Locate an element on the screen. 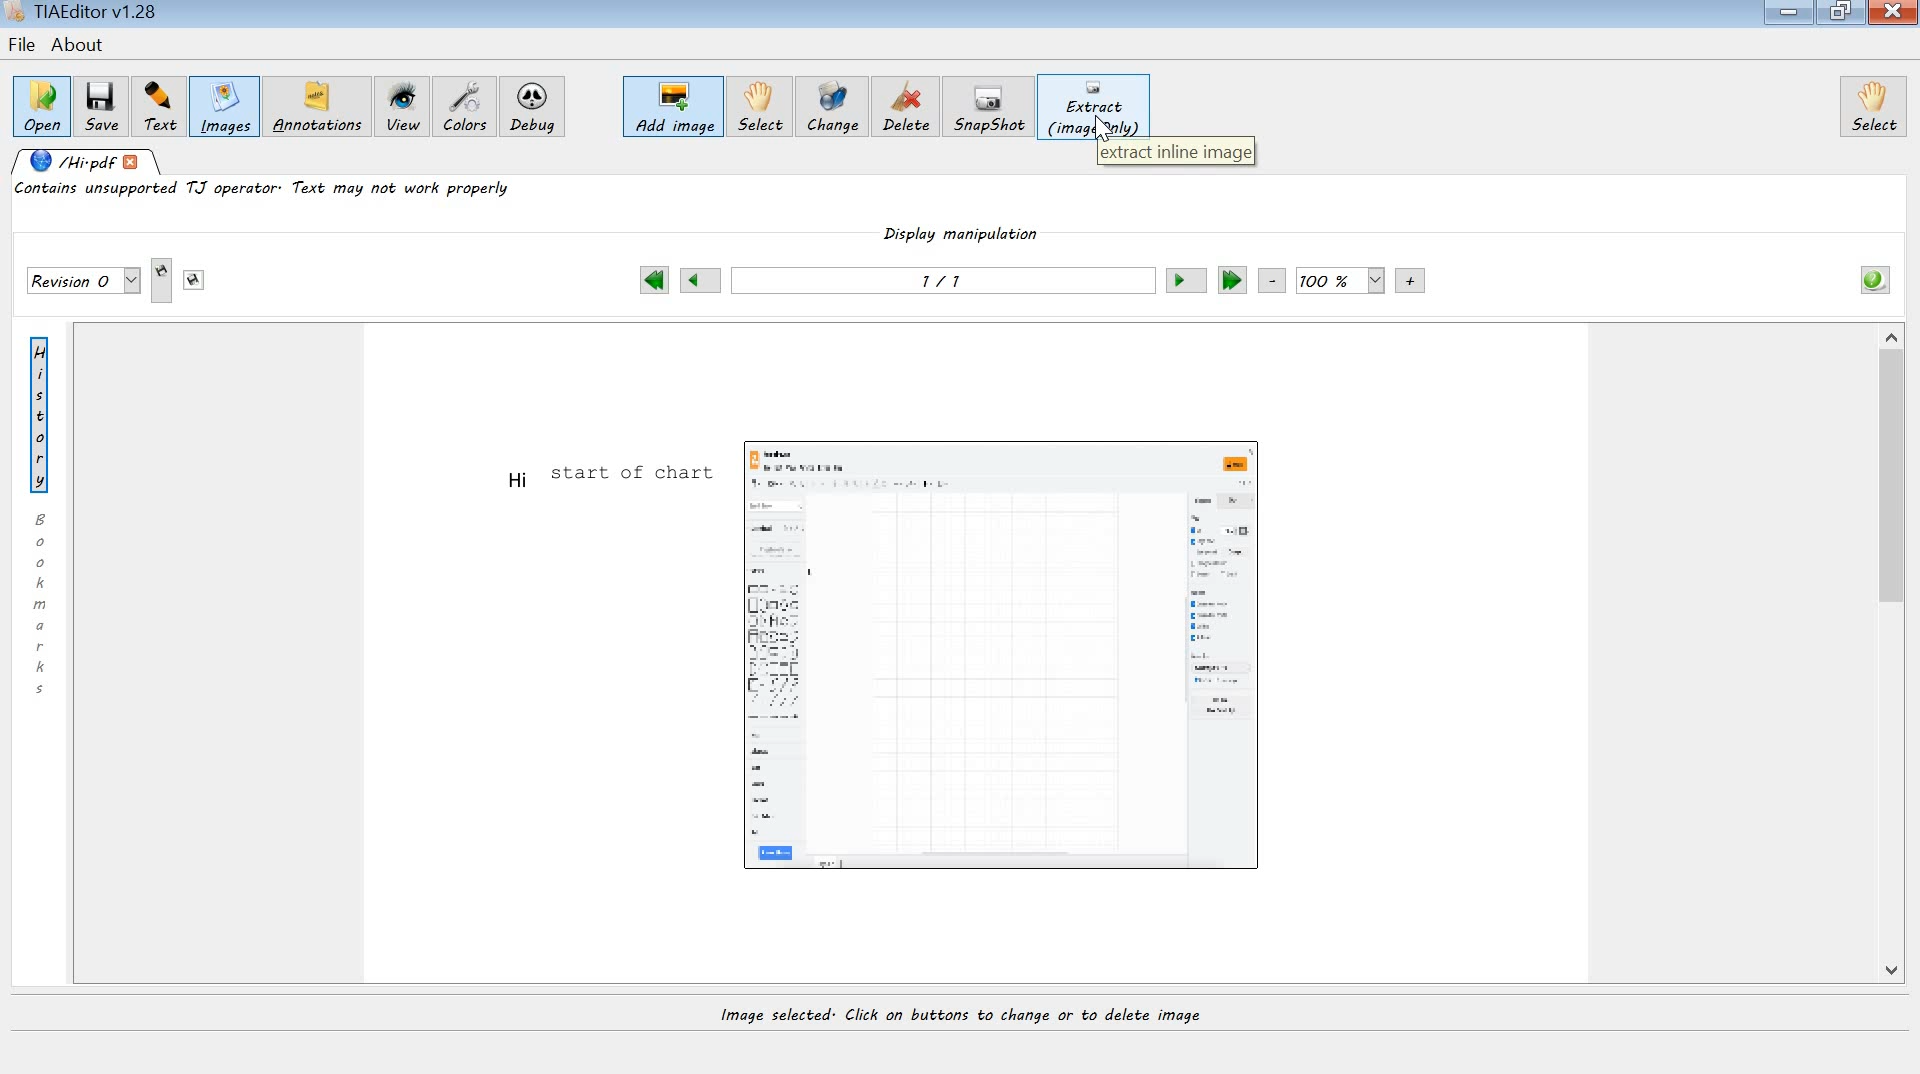 The width and height of the screenshot is (1920, 1074). extract inline image is located at coordinates (1175, 153).